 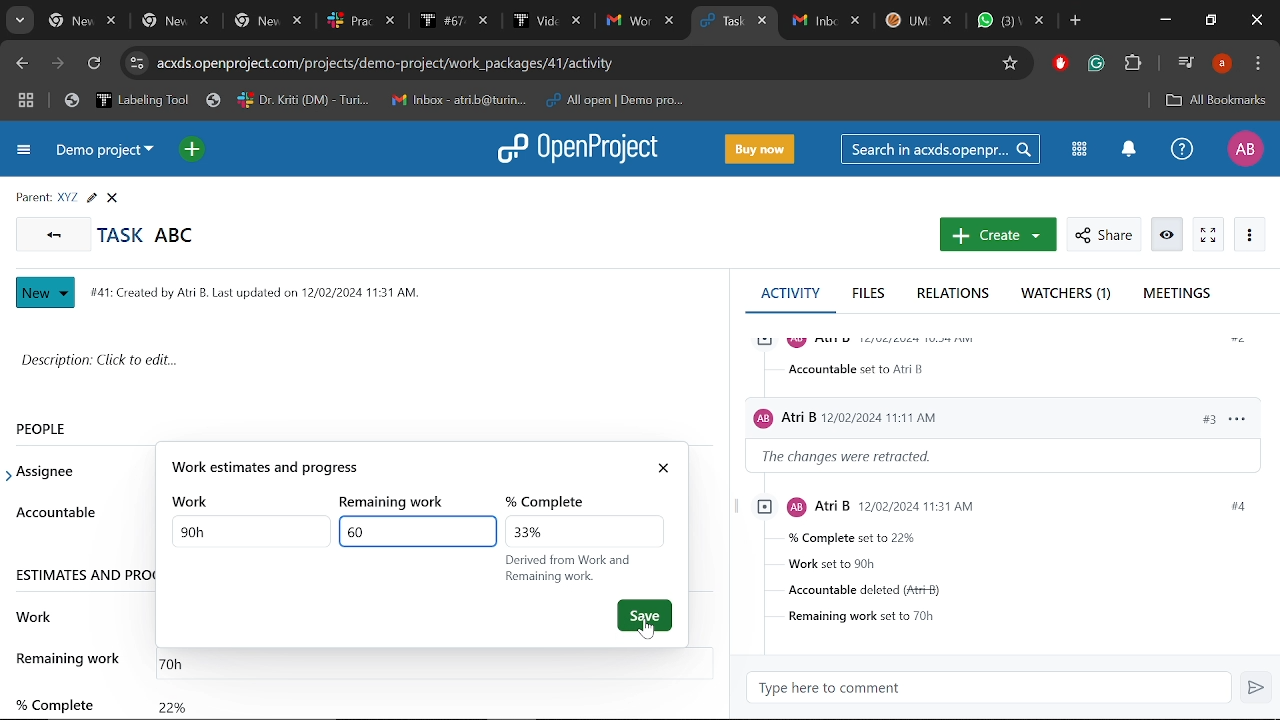 I want to click on Previous page, so click(x=21, y=63).